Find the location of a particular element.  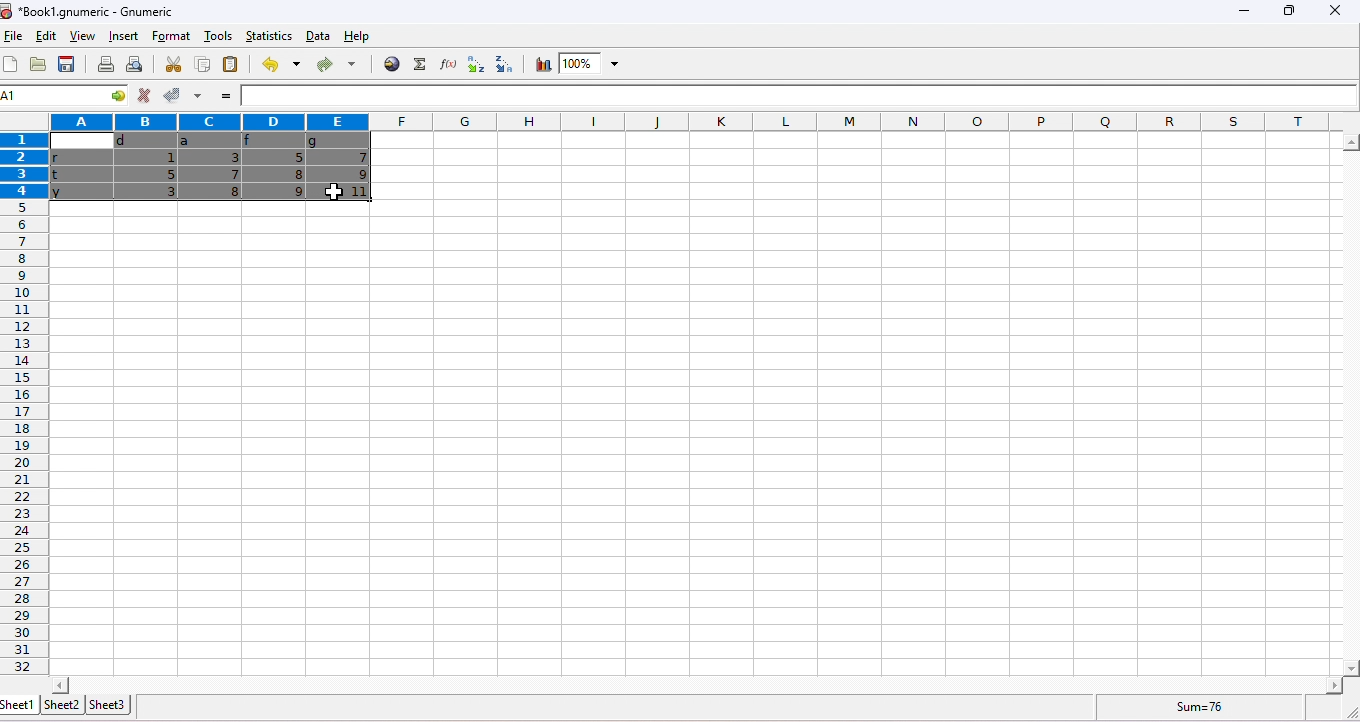

function is located at coordinates (417, 64).